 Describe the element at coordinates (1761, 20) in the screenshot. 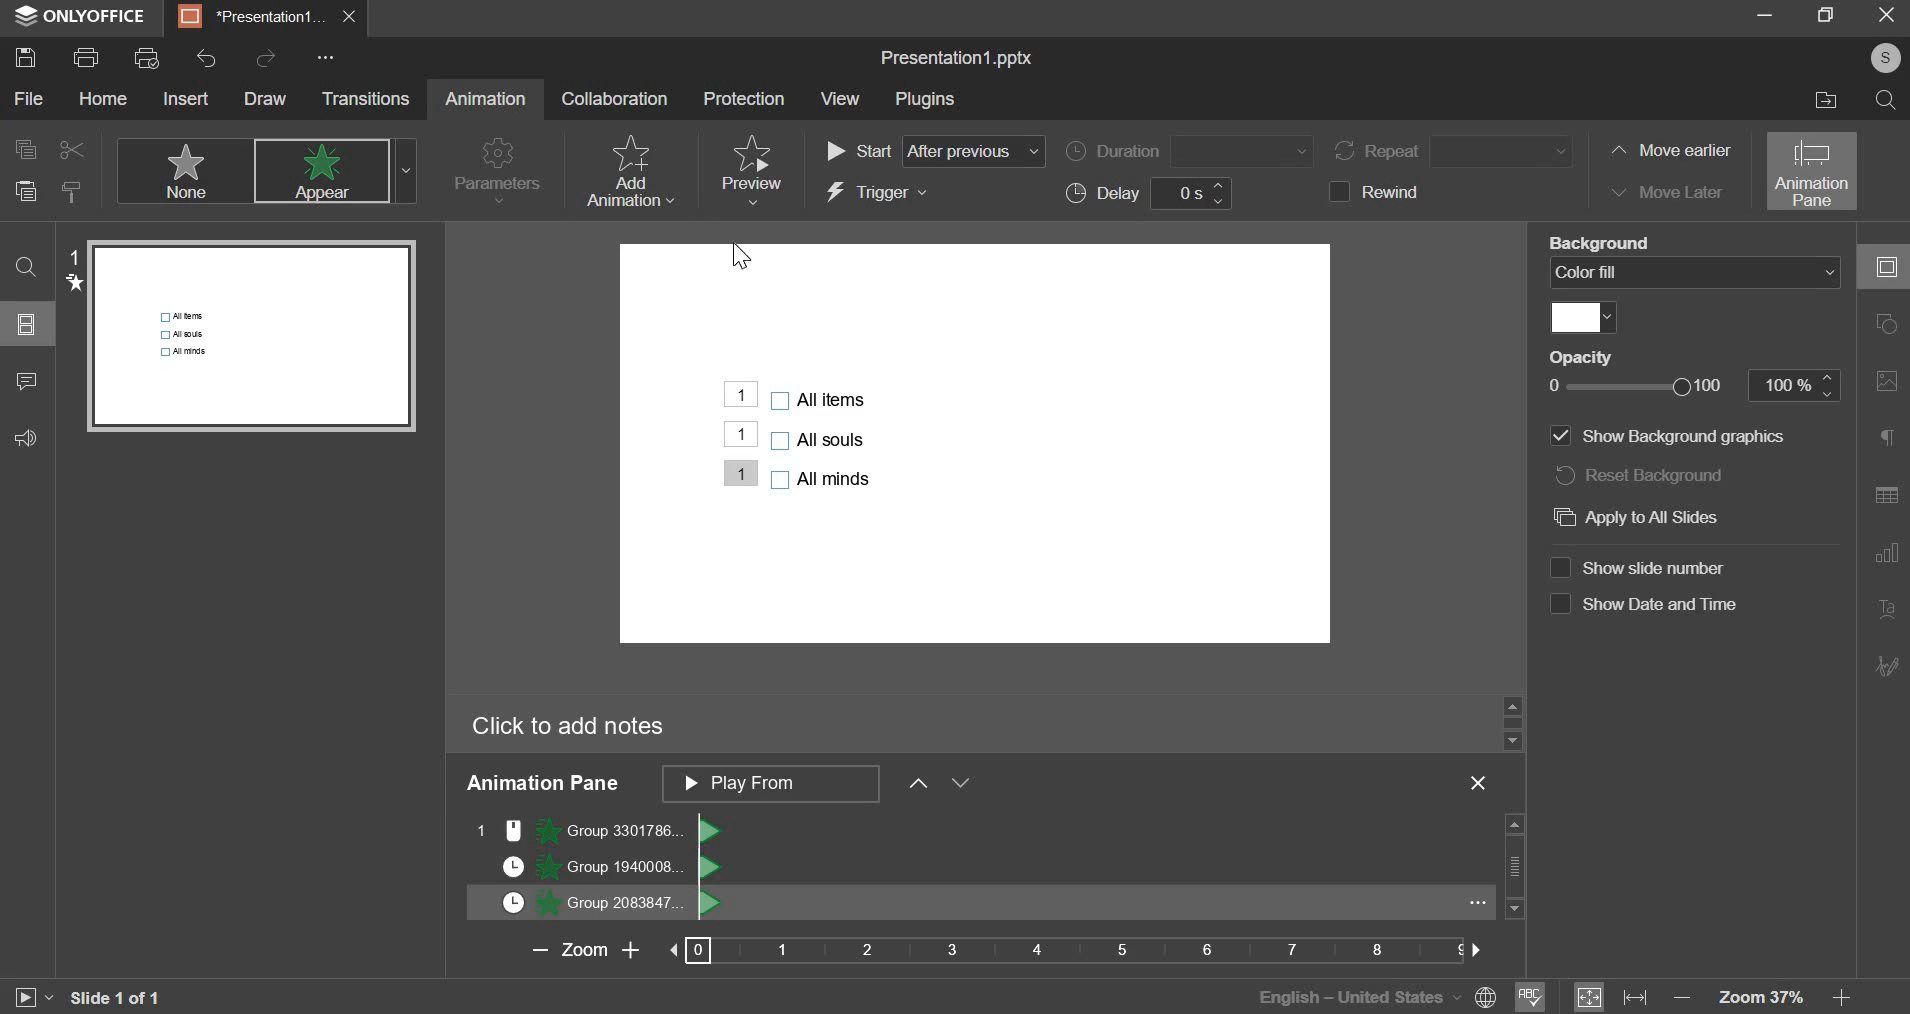

I see `minimize` at that location.